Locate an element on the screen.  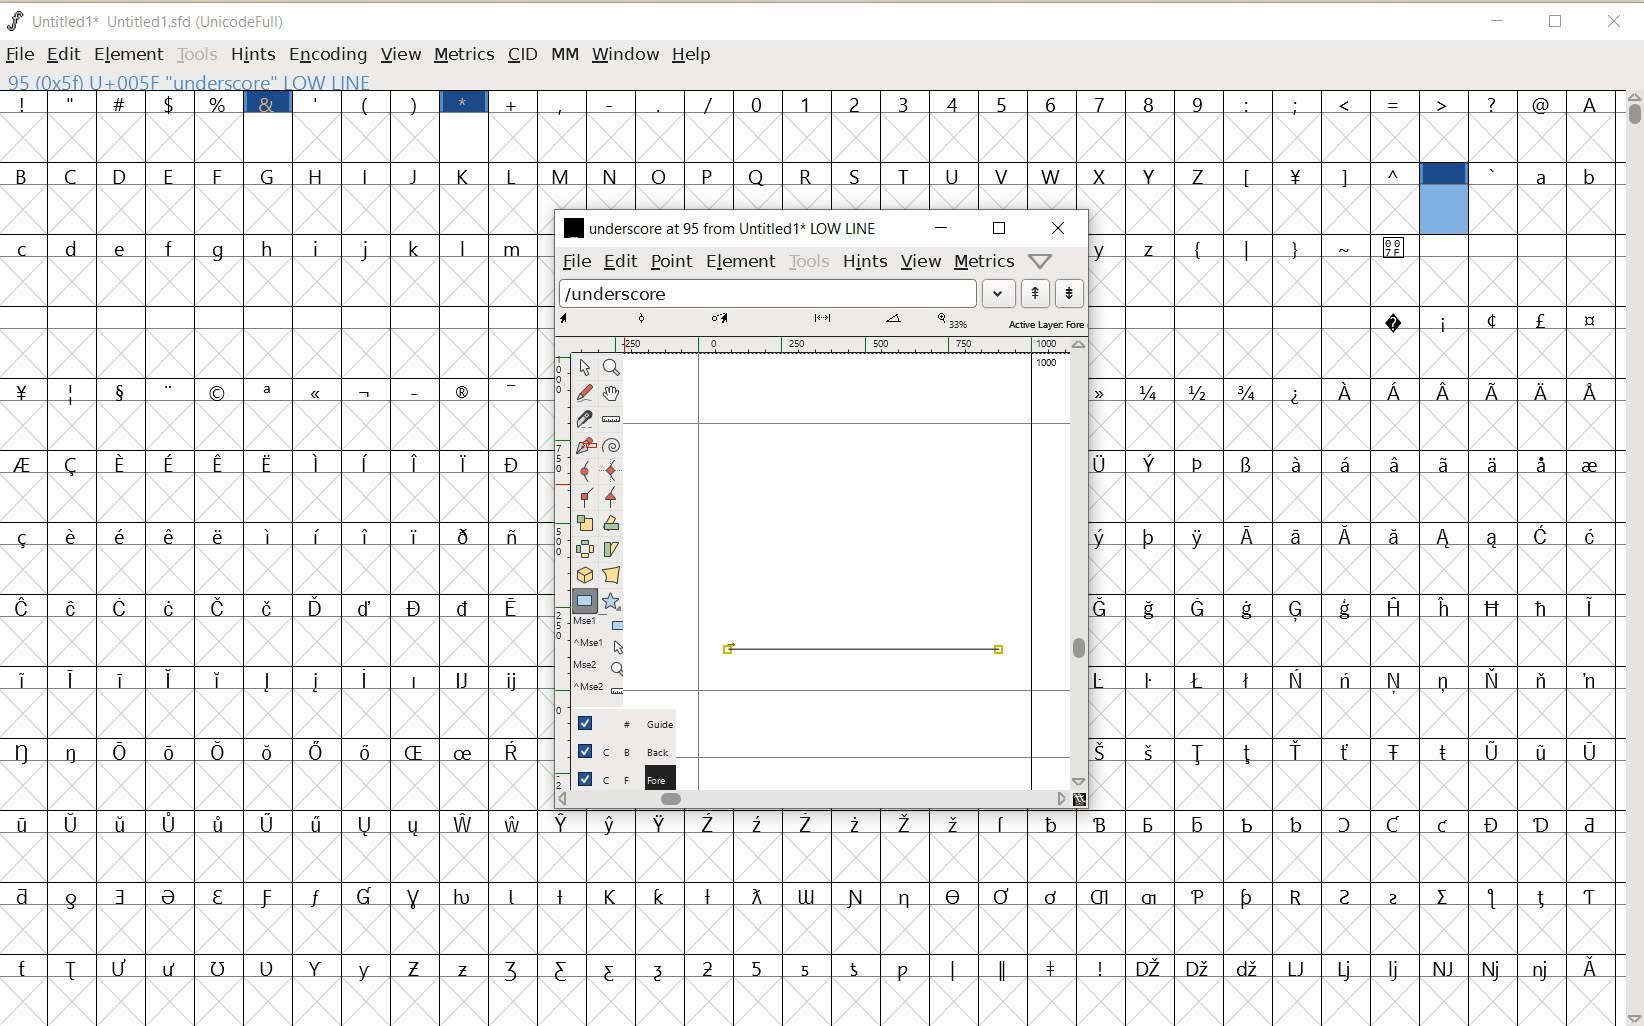
BACKGROUND is located at coordinates (617, 751).